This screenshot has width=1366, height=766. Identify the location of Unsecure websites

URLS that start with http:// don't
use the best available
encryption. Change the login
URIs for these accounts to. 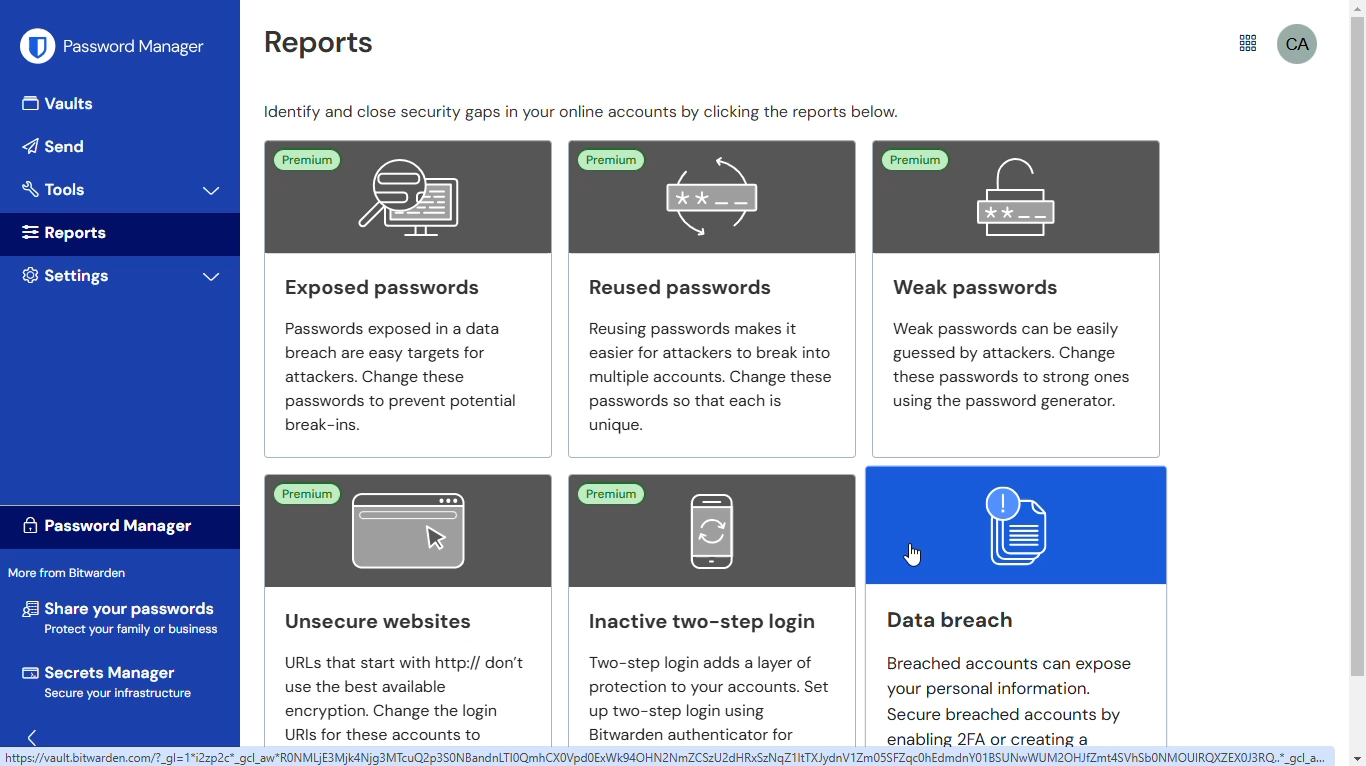
(389, 671).